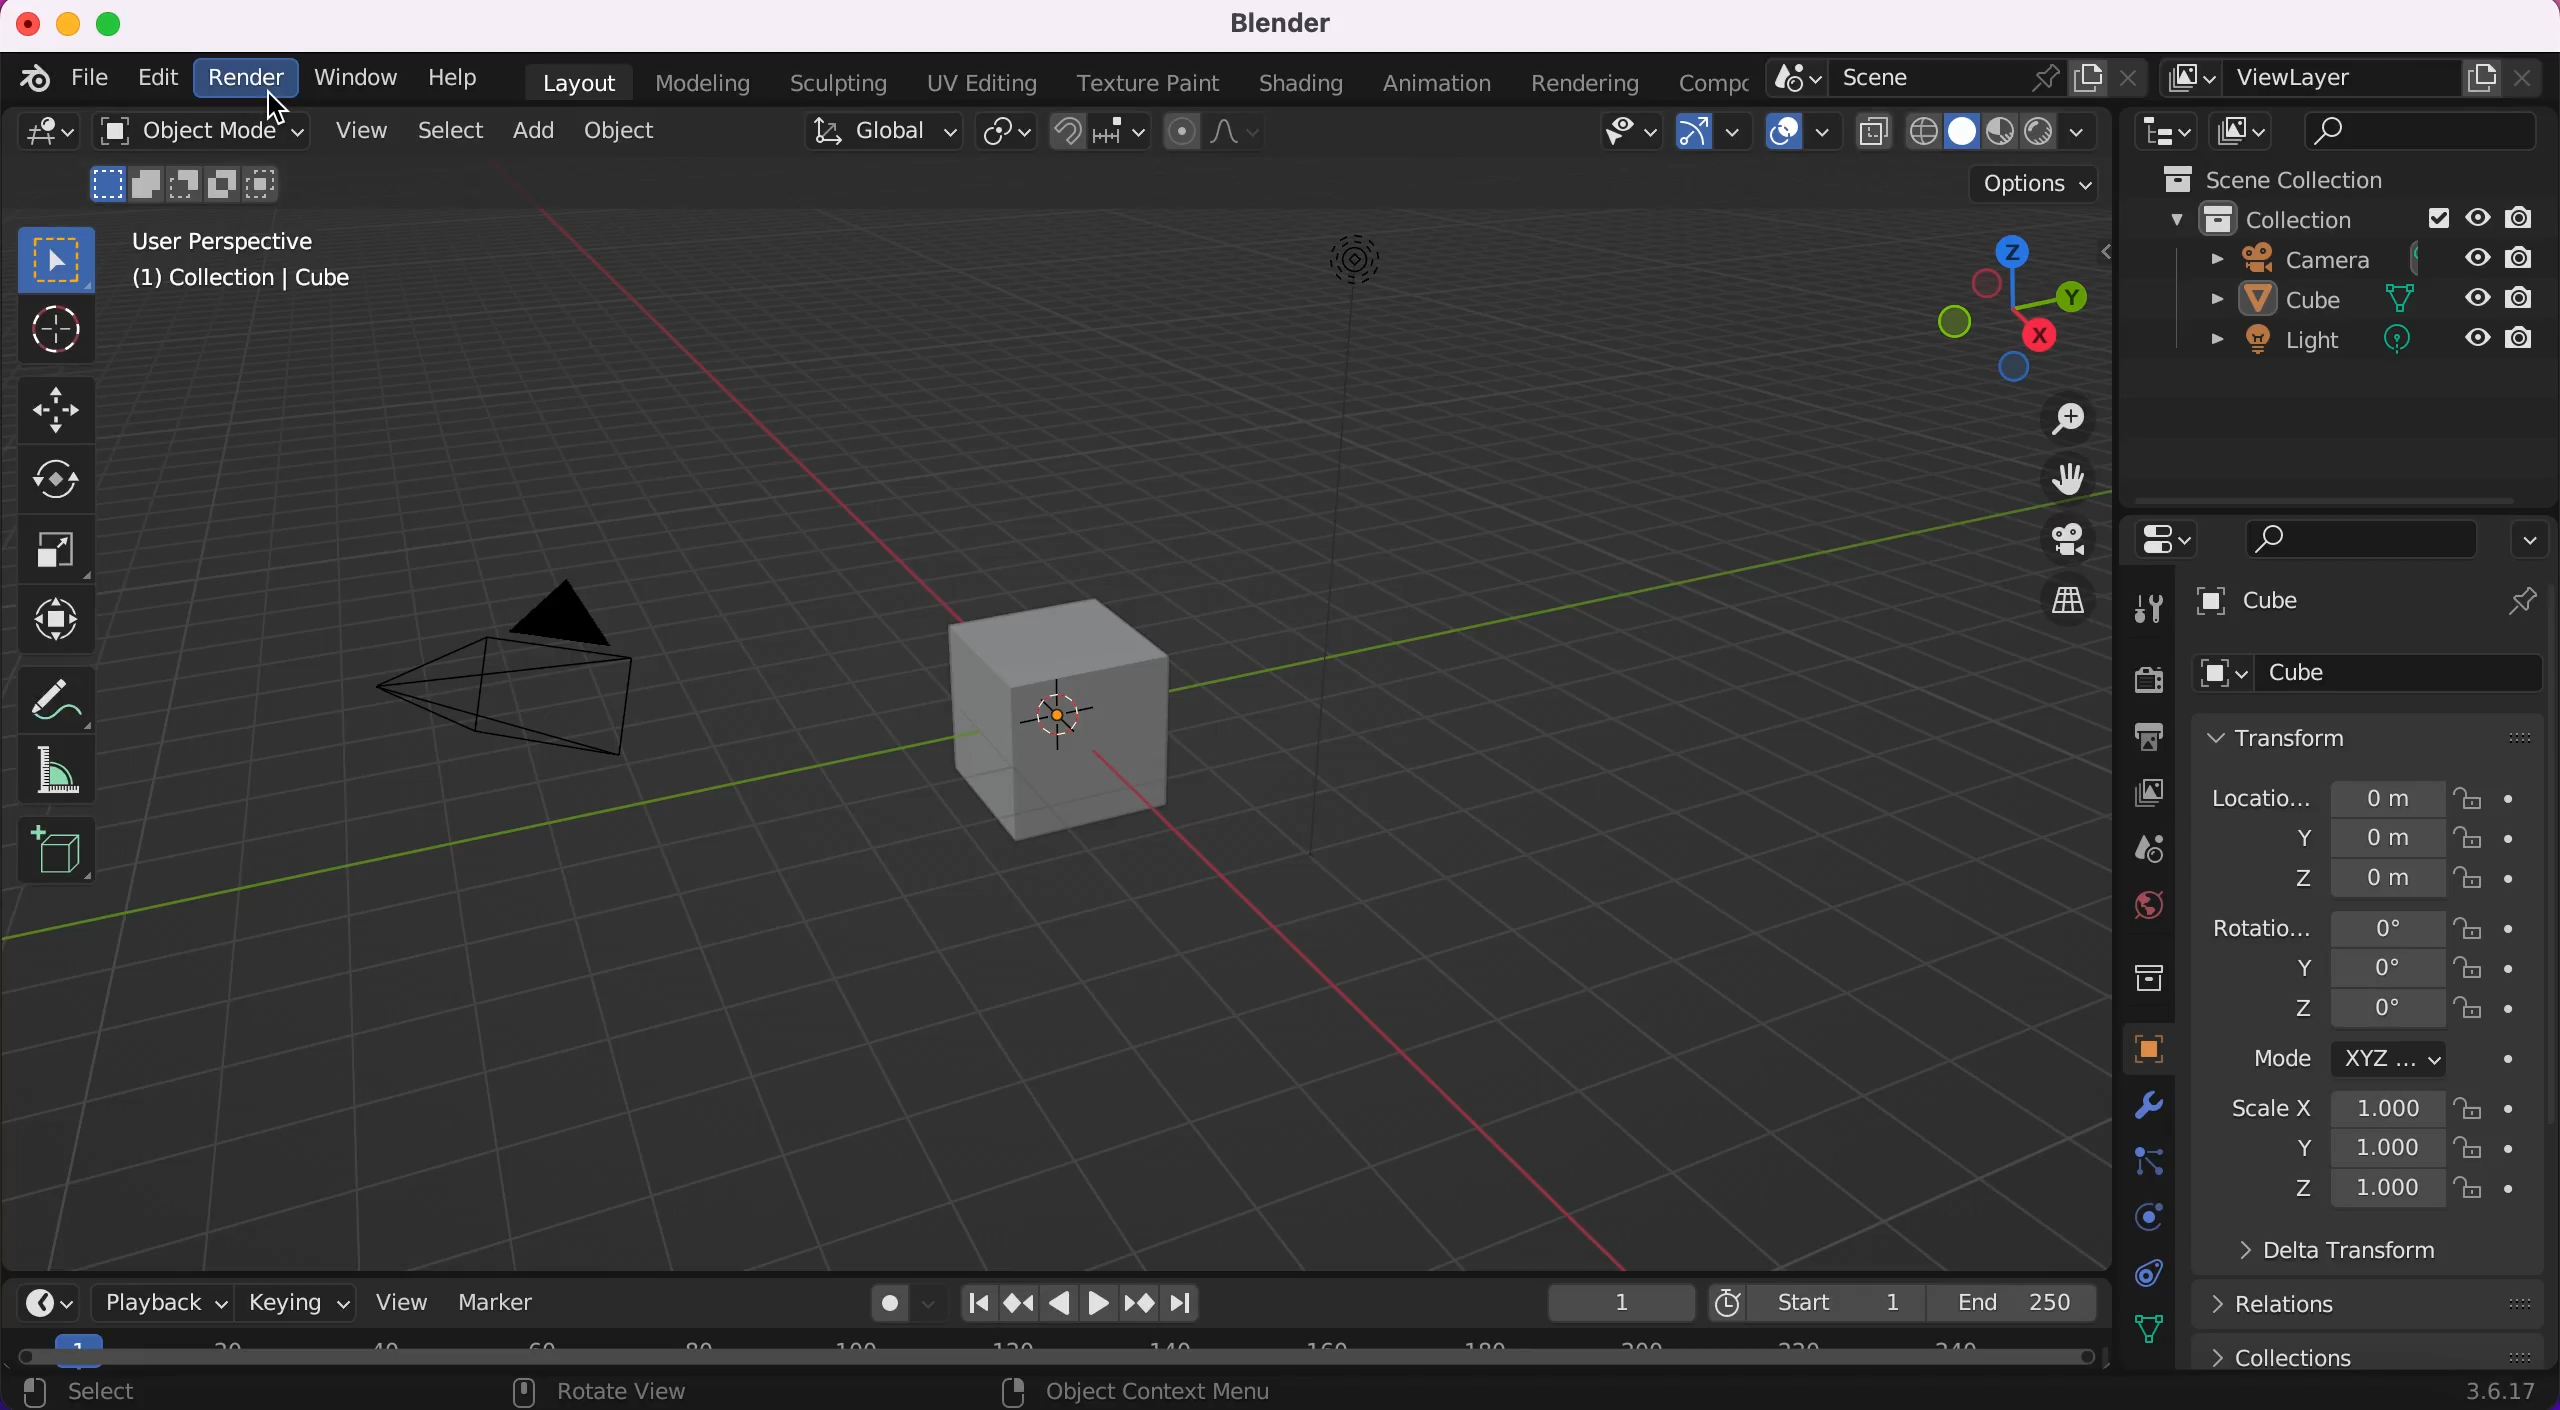 The image size is (2560, 1410). I want to click on lock, so click(2489, 875).